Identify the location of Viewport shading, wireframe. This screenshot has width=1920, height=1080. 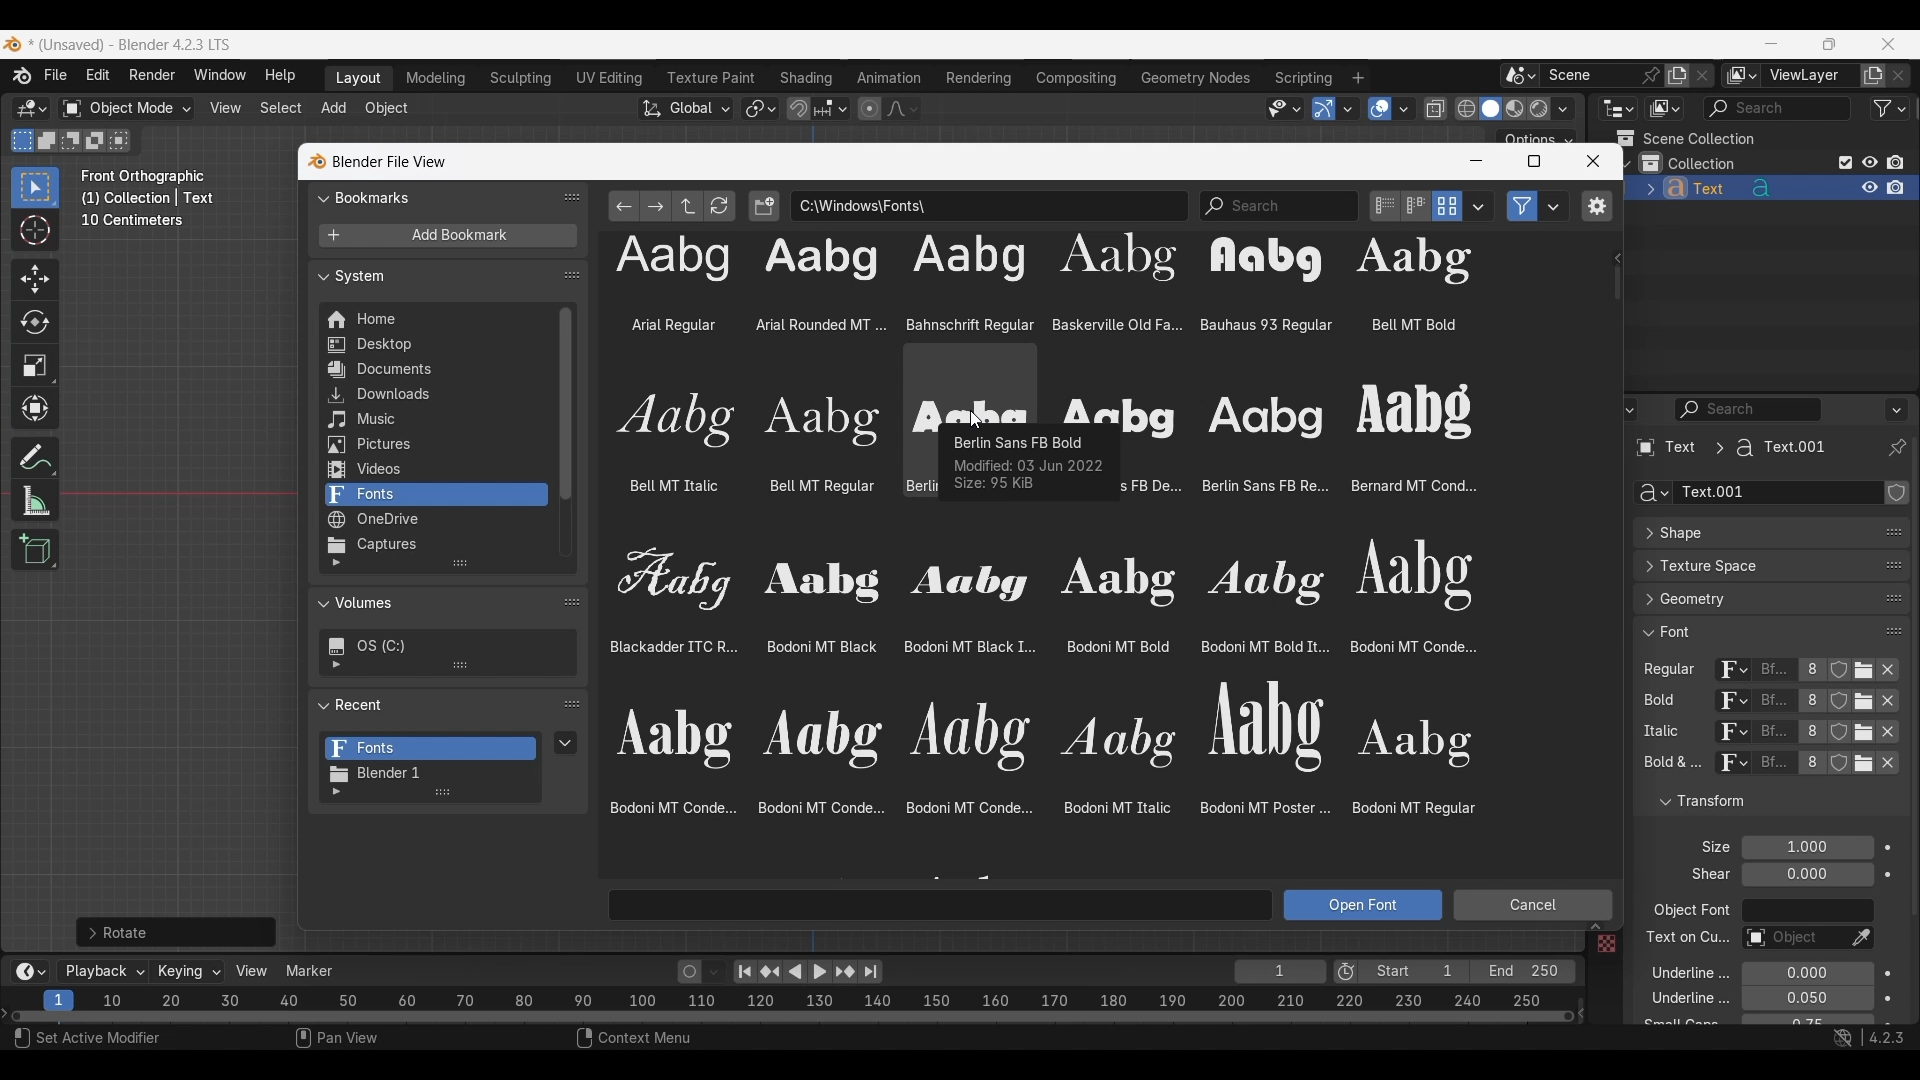
(1467, 109).